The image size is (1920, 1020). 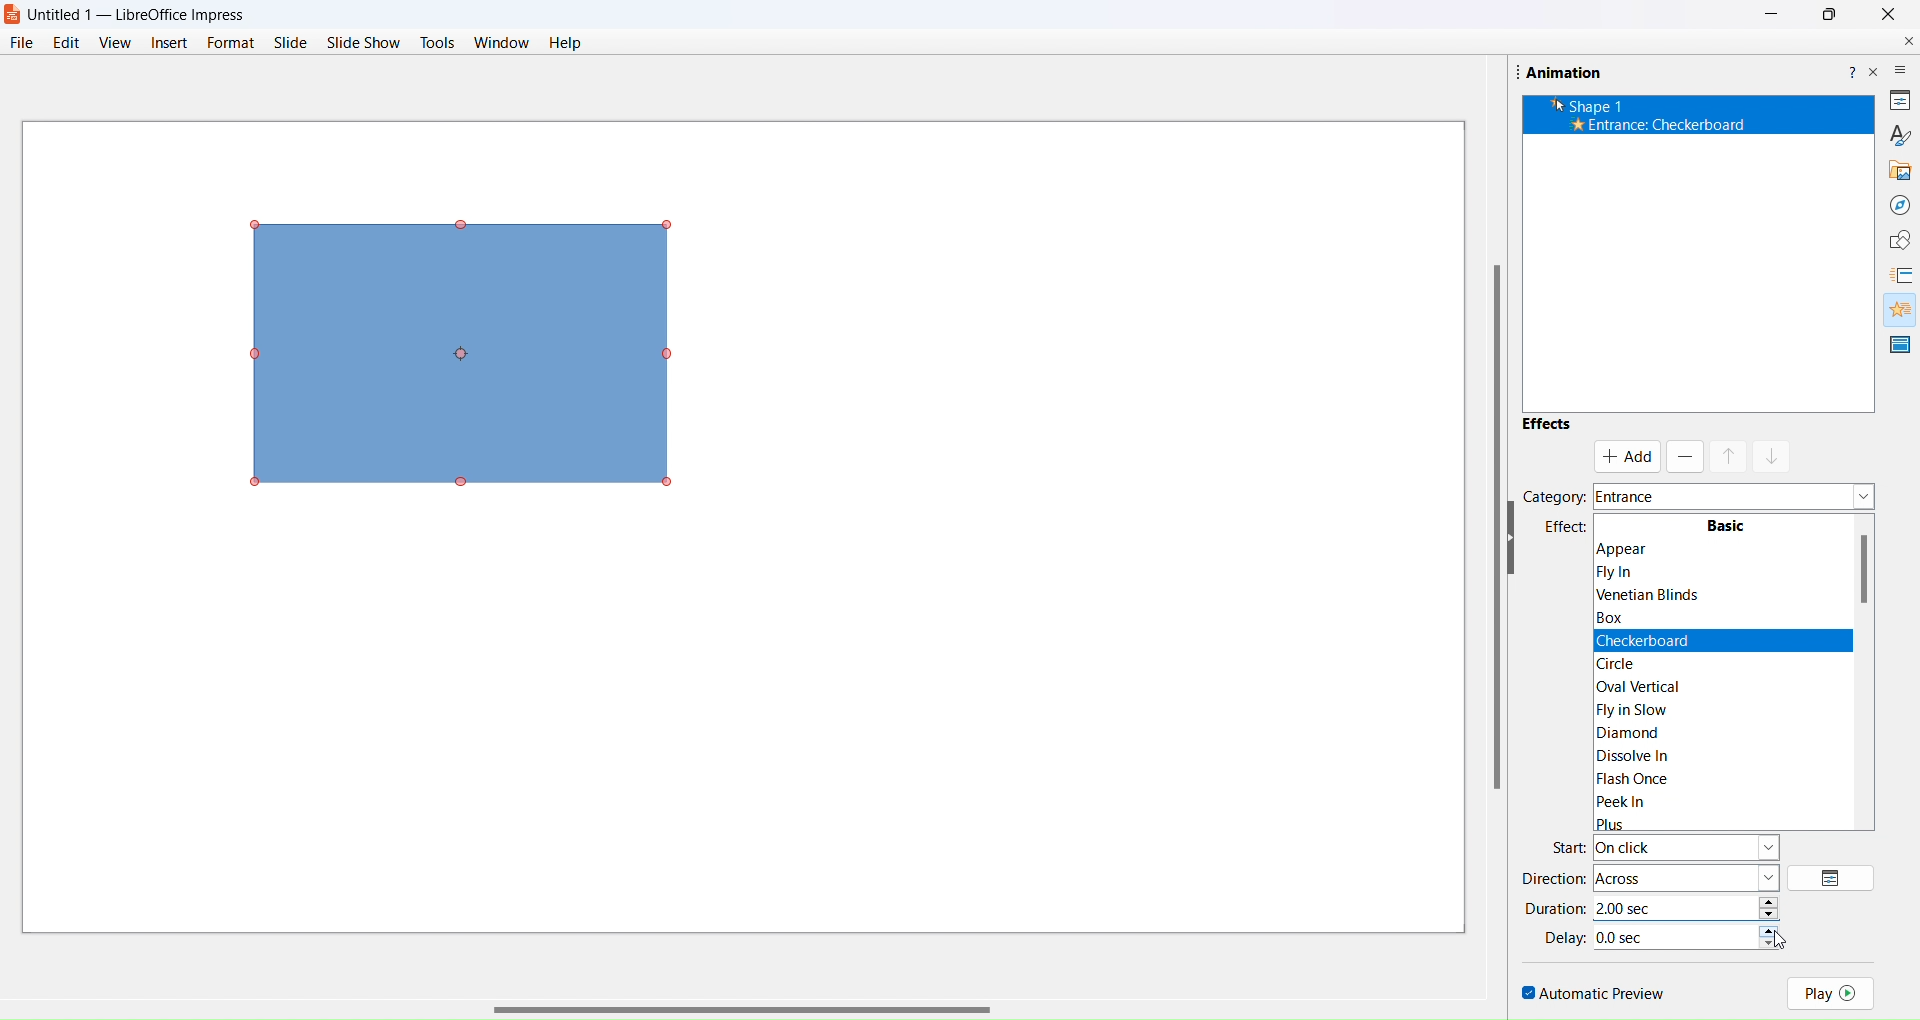 What do you see at coordinates (1667, 802) in the screenshot?
I see `Peek In` at bounding box center [1667, 802].